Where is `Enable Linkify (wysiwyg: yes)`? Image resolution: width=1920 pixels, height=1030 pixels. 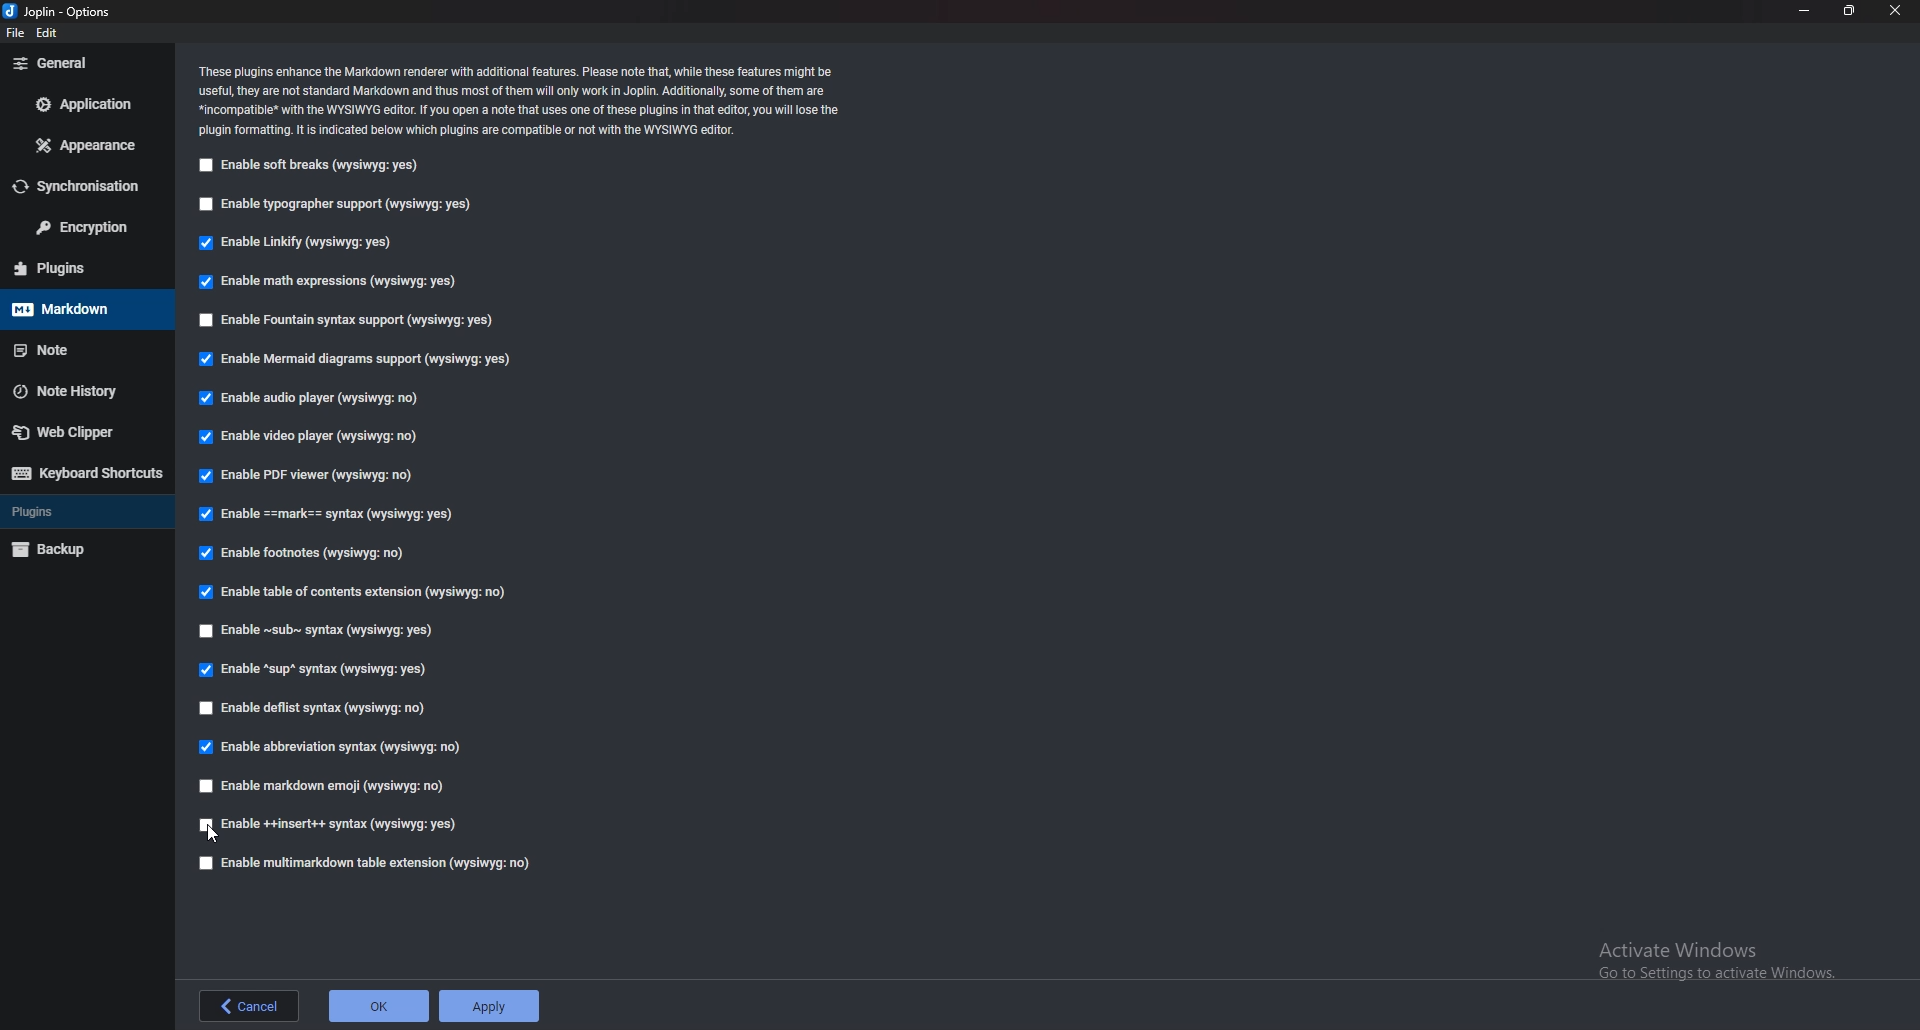
Enable Linkify (wysiwyg: yes) is located at coordinates (304, 242).